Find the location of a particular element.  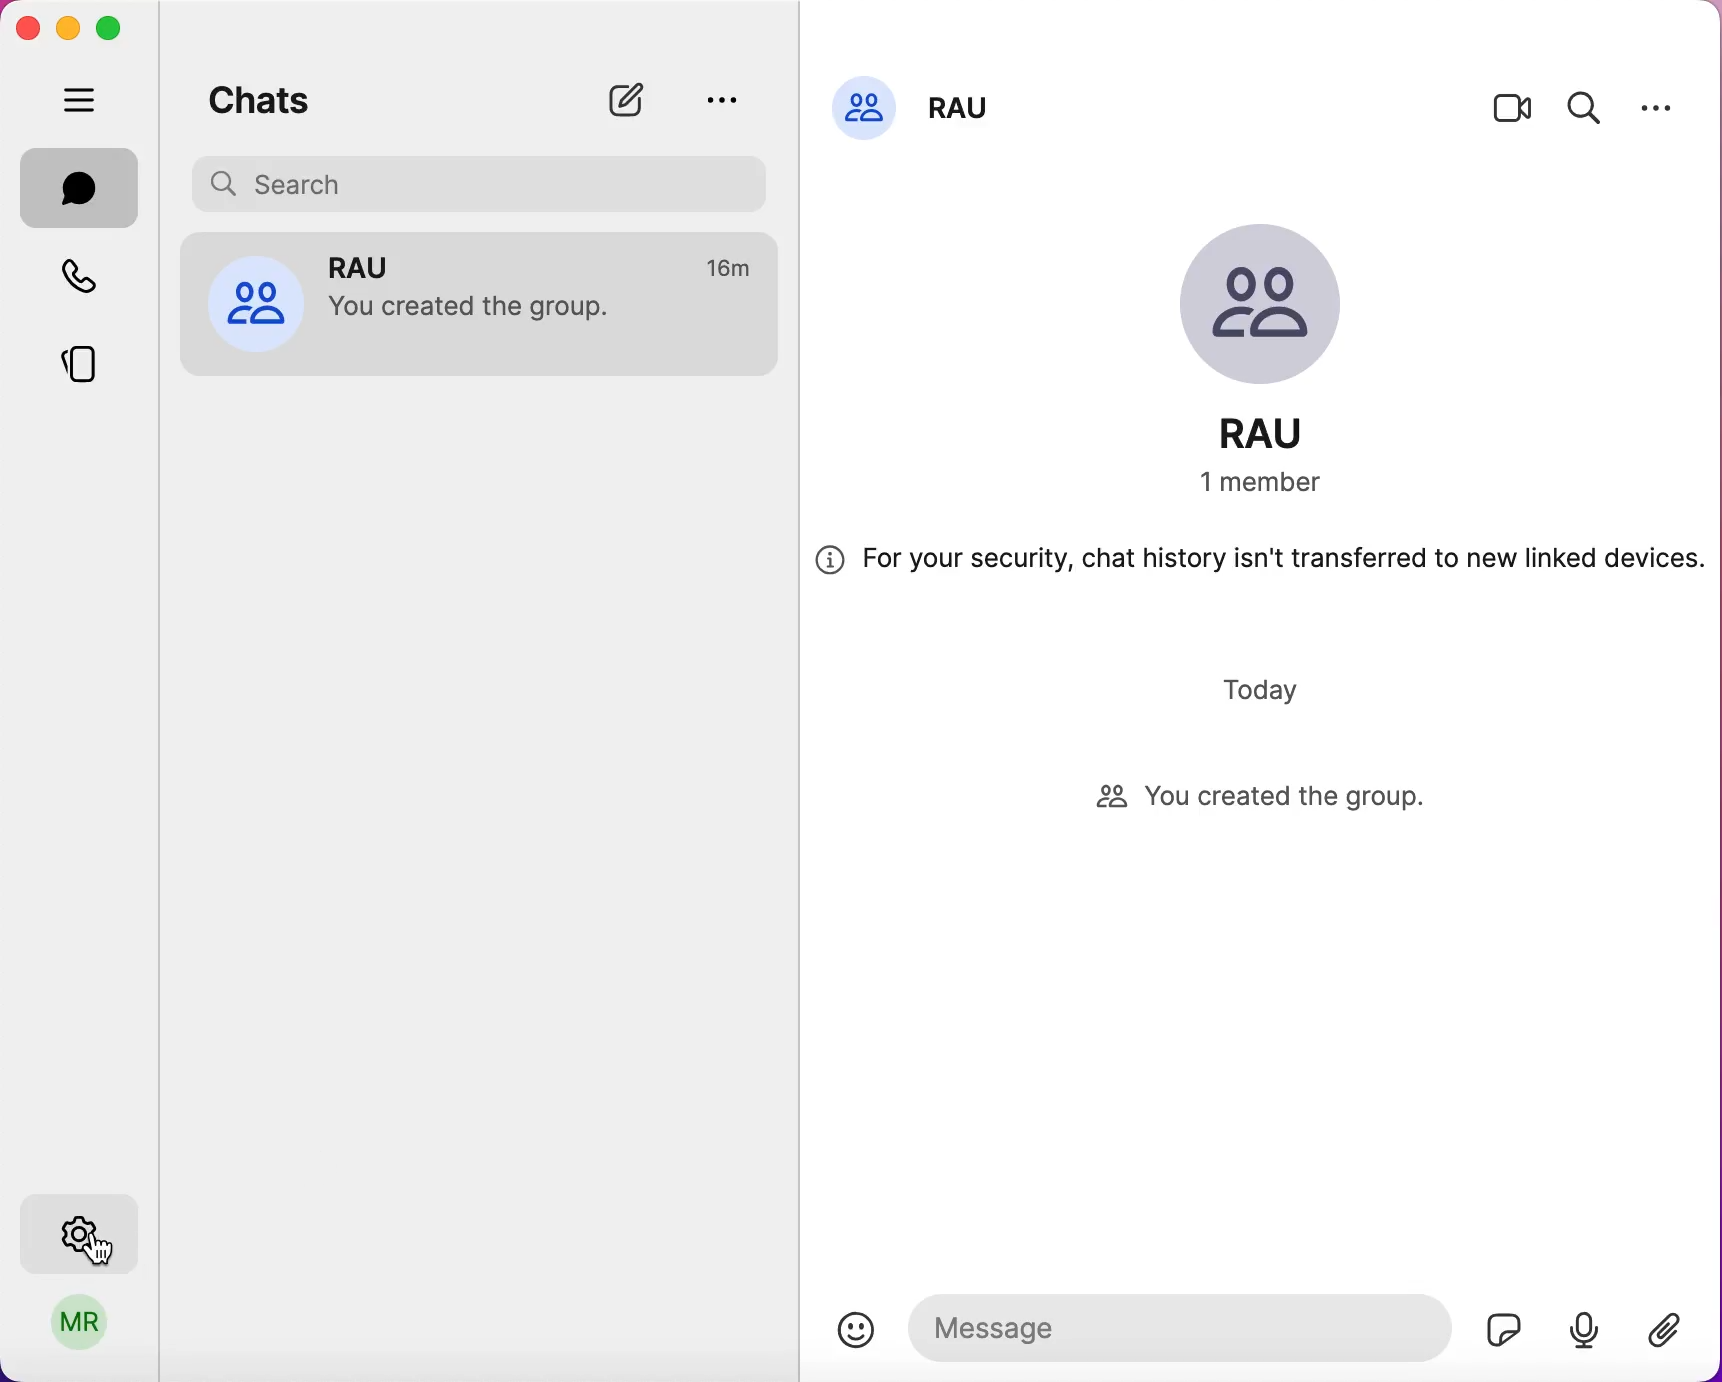

chats is located at coordinates (80, 188).